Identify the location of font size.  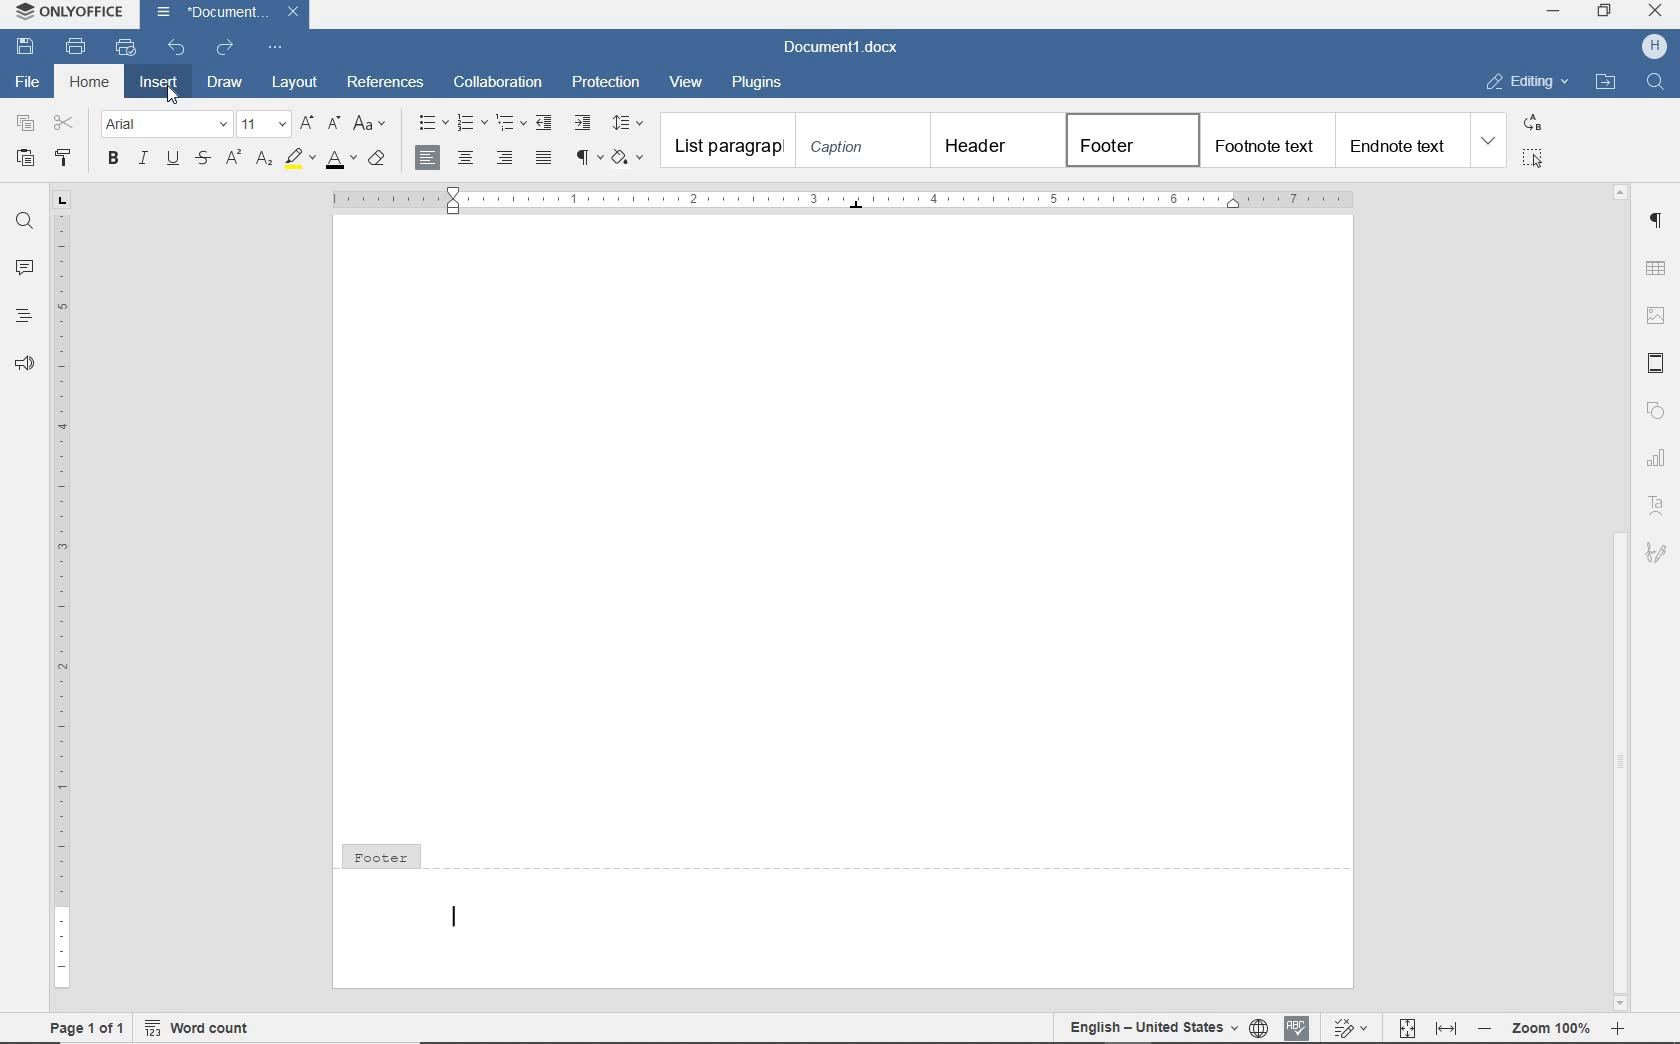
(263, 125).